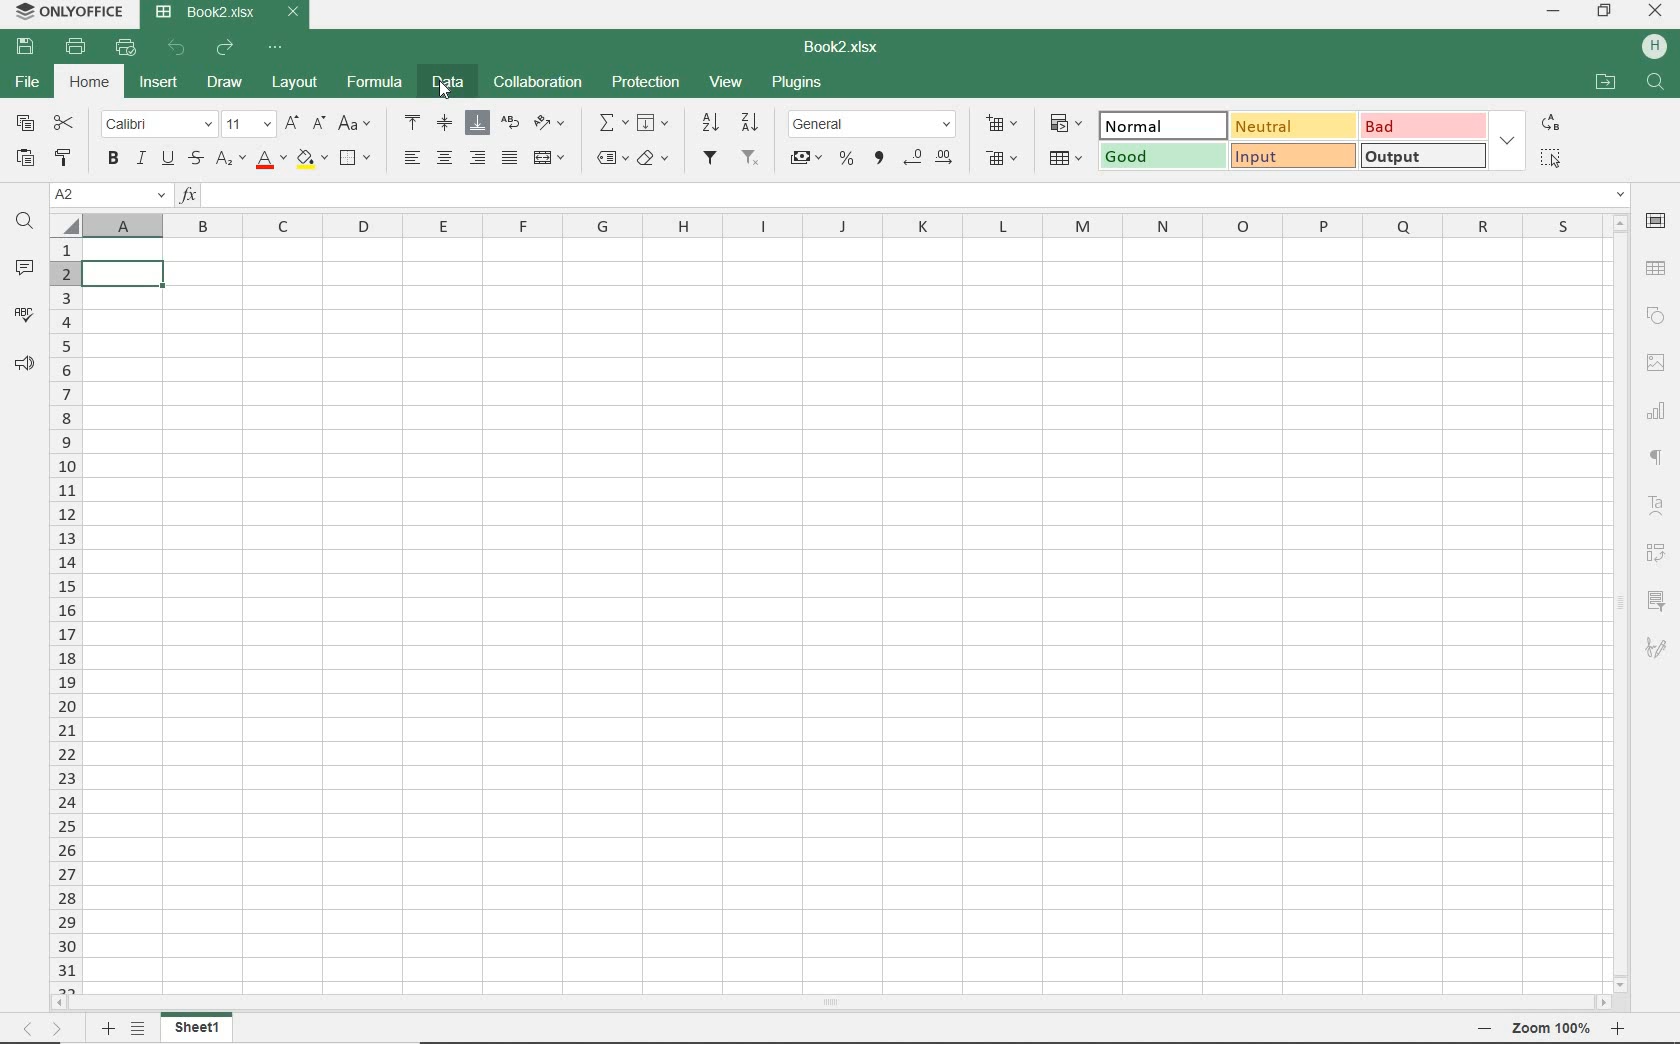 The image size is (1680, 1044). I want to click on FIND, so click(23, 223).